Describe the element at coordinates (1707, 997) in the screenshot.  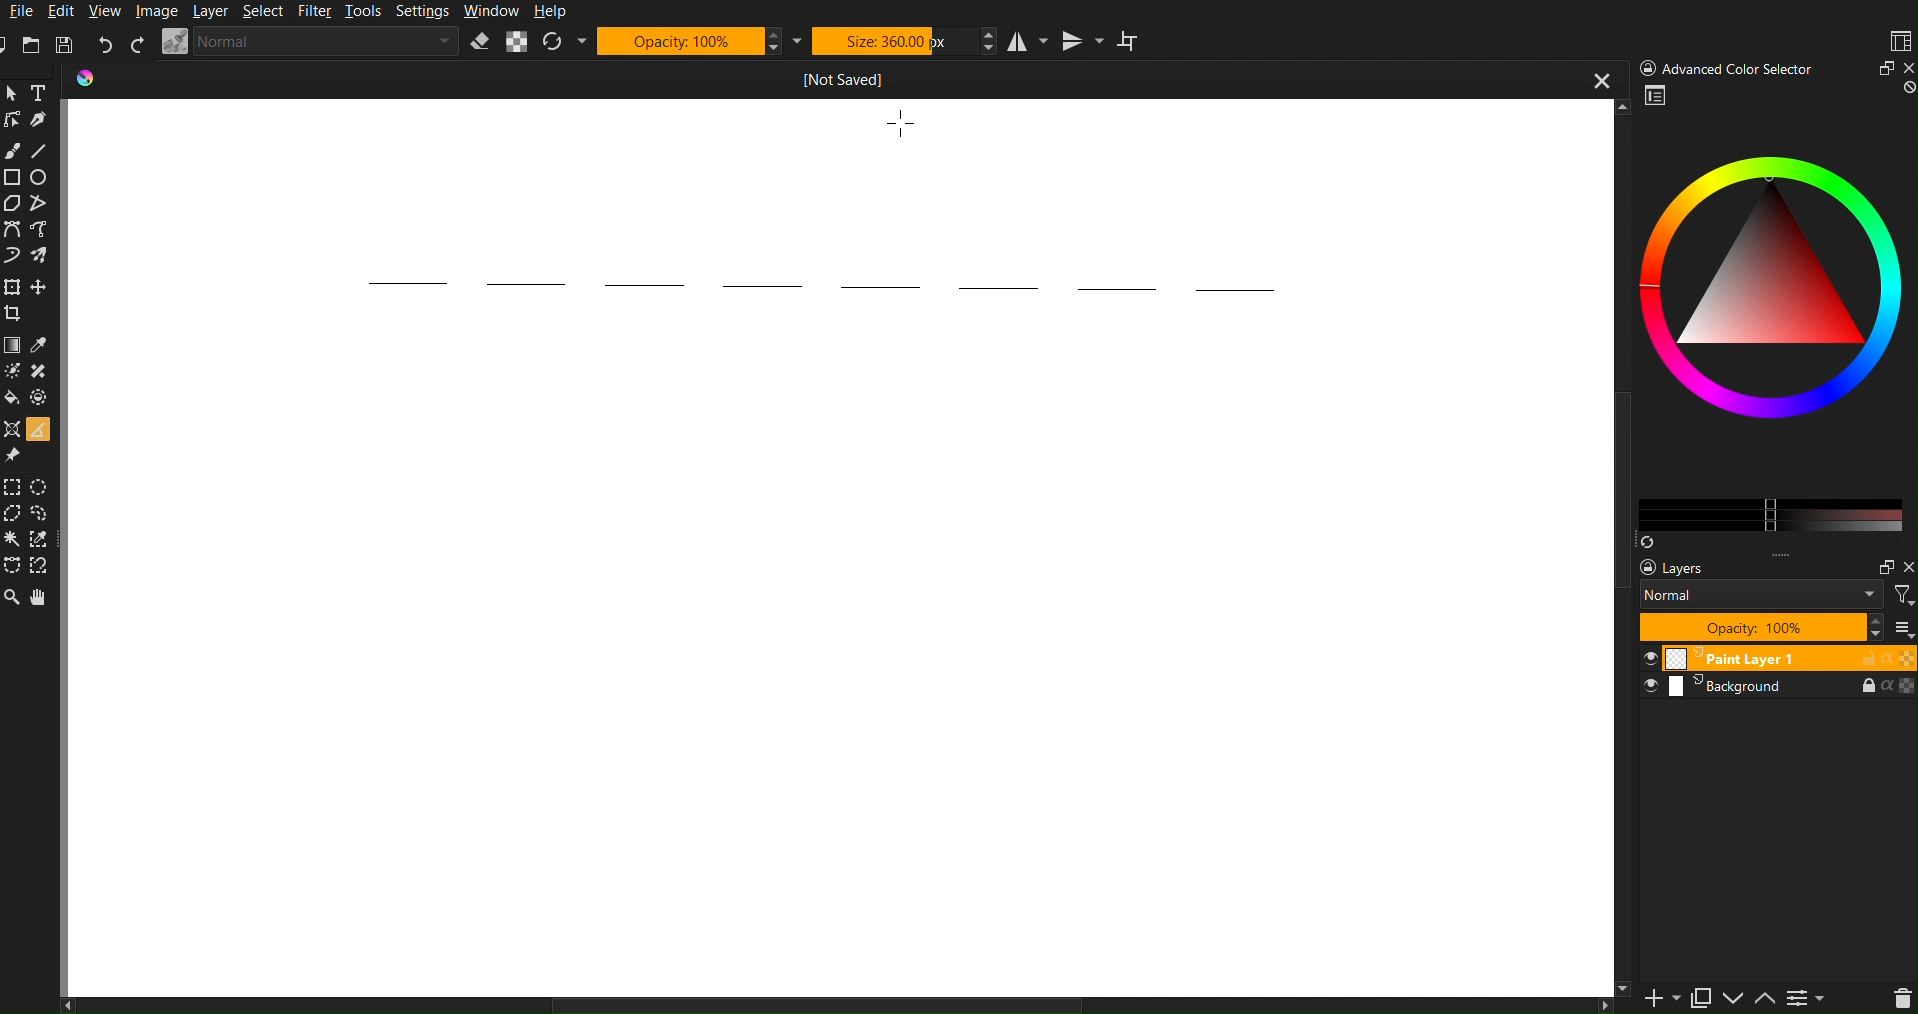
I see `Copy` at that location.